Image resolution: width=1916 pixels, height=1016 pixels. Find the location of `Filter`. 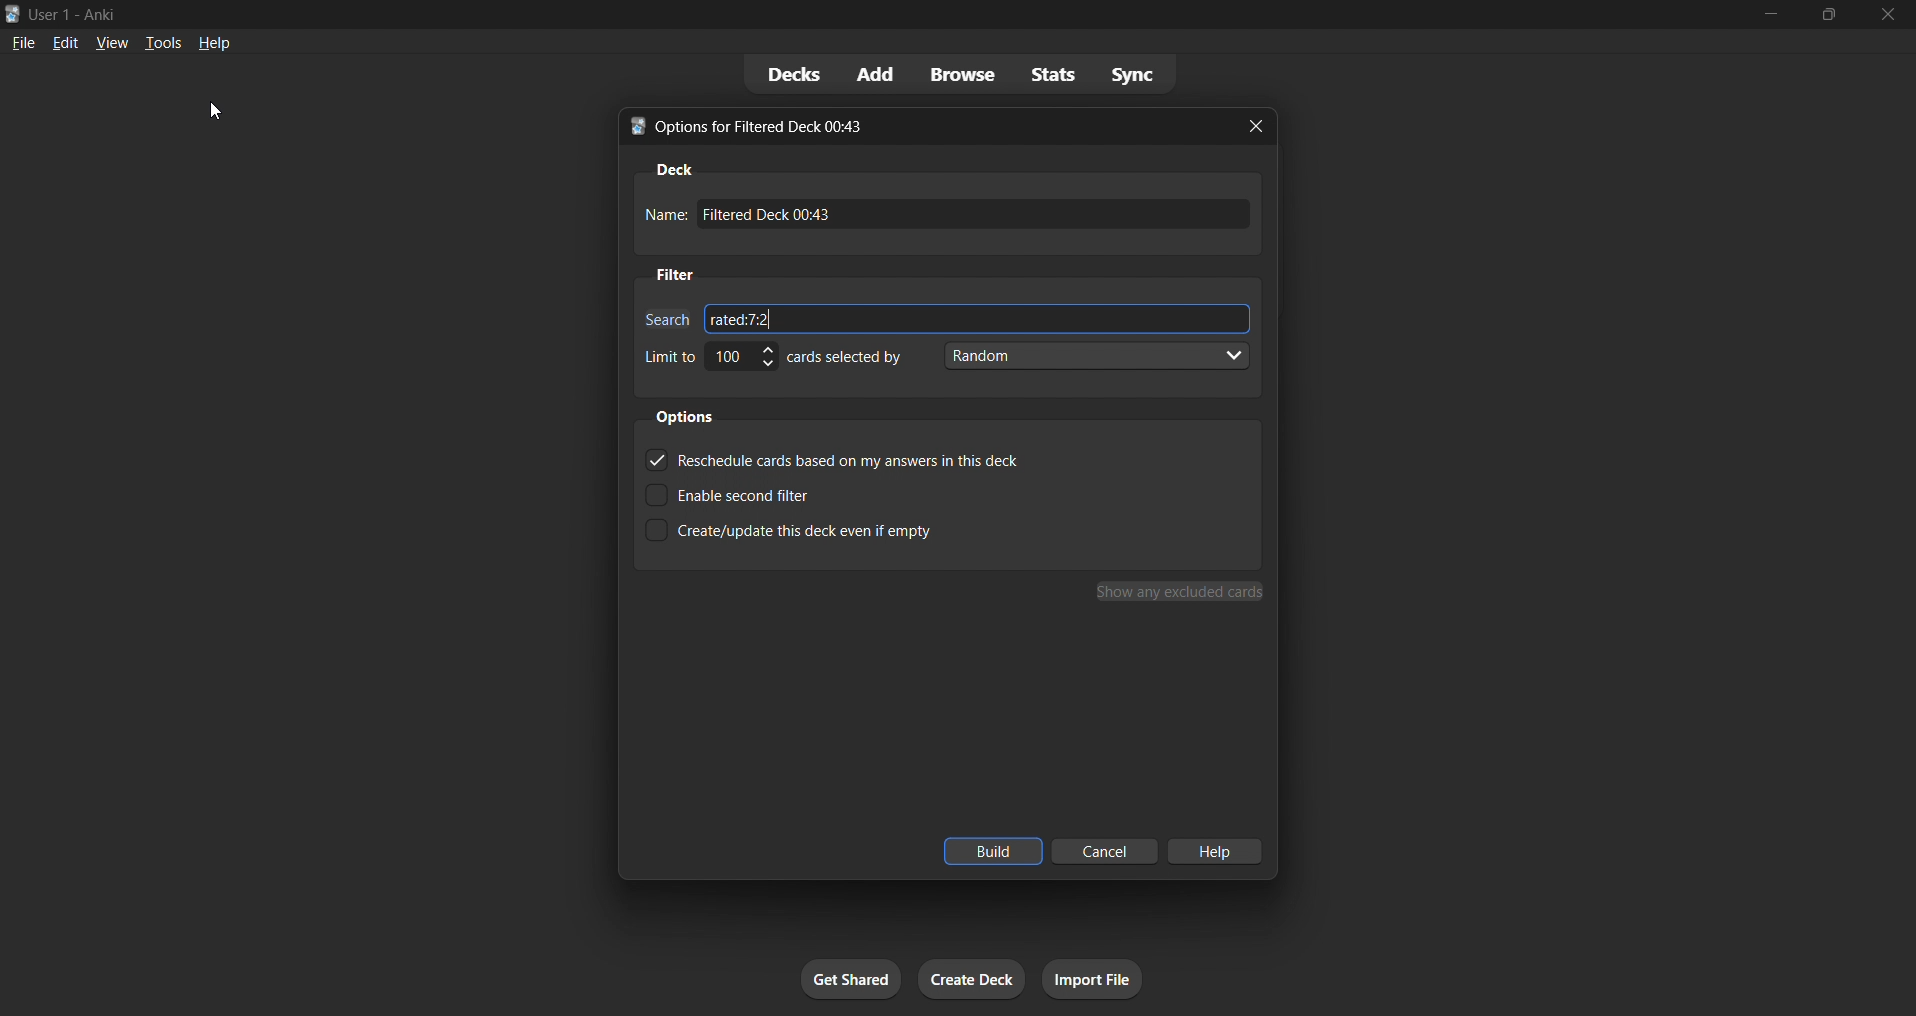

Filter is located at coordinates (681, 274).